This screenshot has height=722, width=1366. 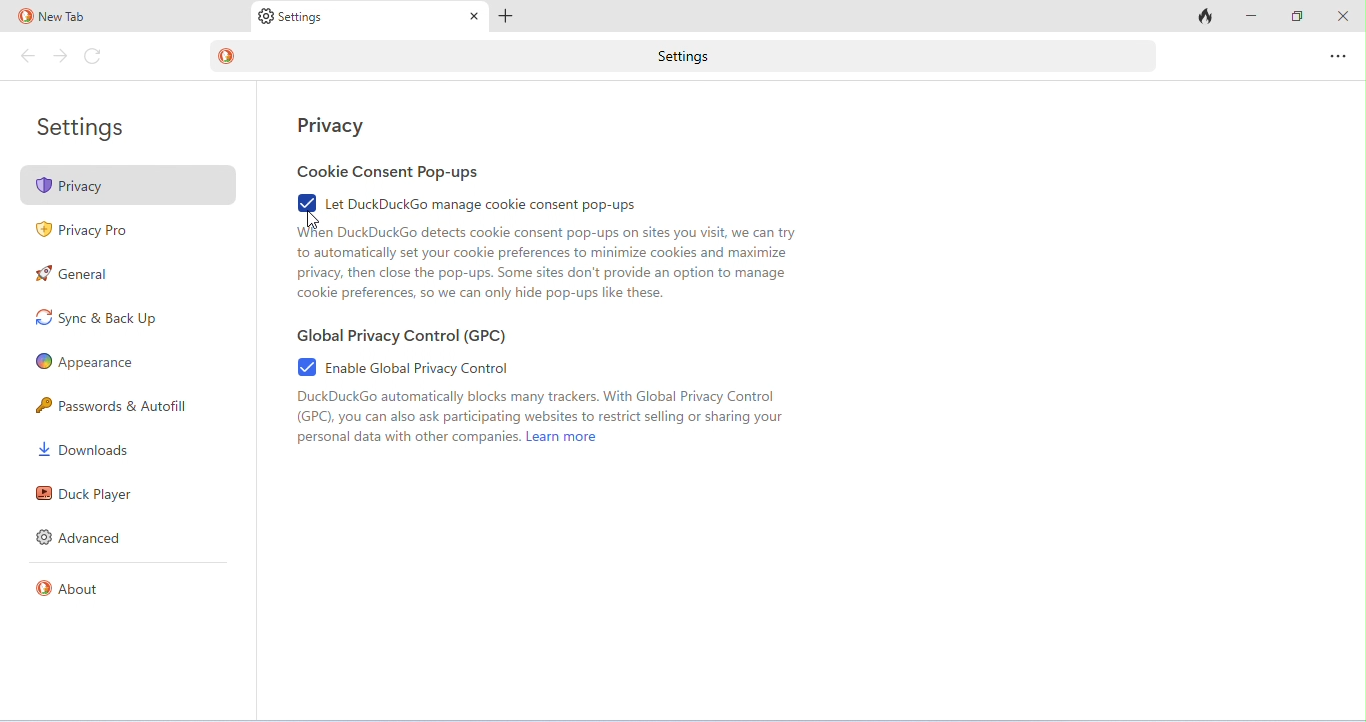 I want to click on sync and back up, so click(x=95, y=318).